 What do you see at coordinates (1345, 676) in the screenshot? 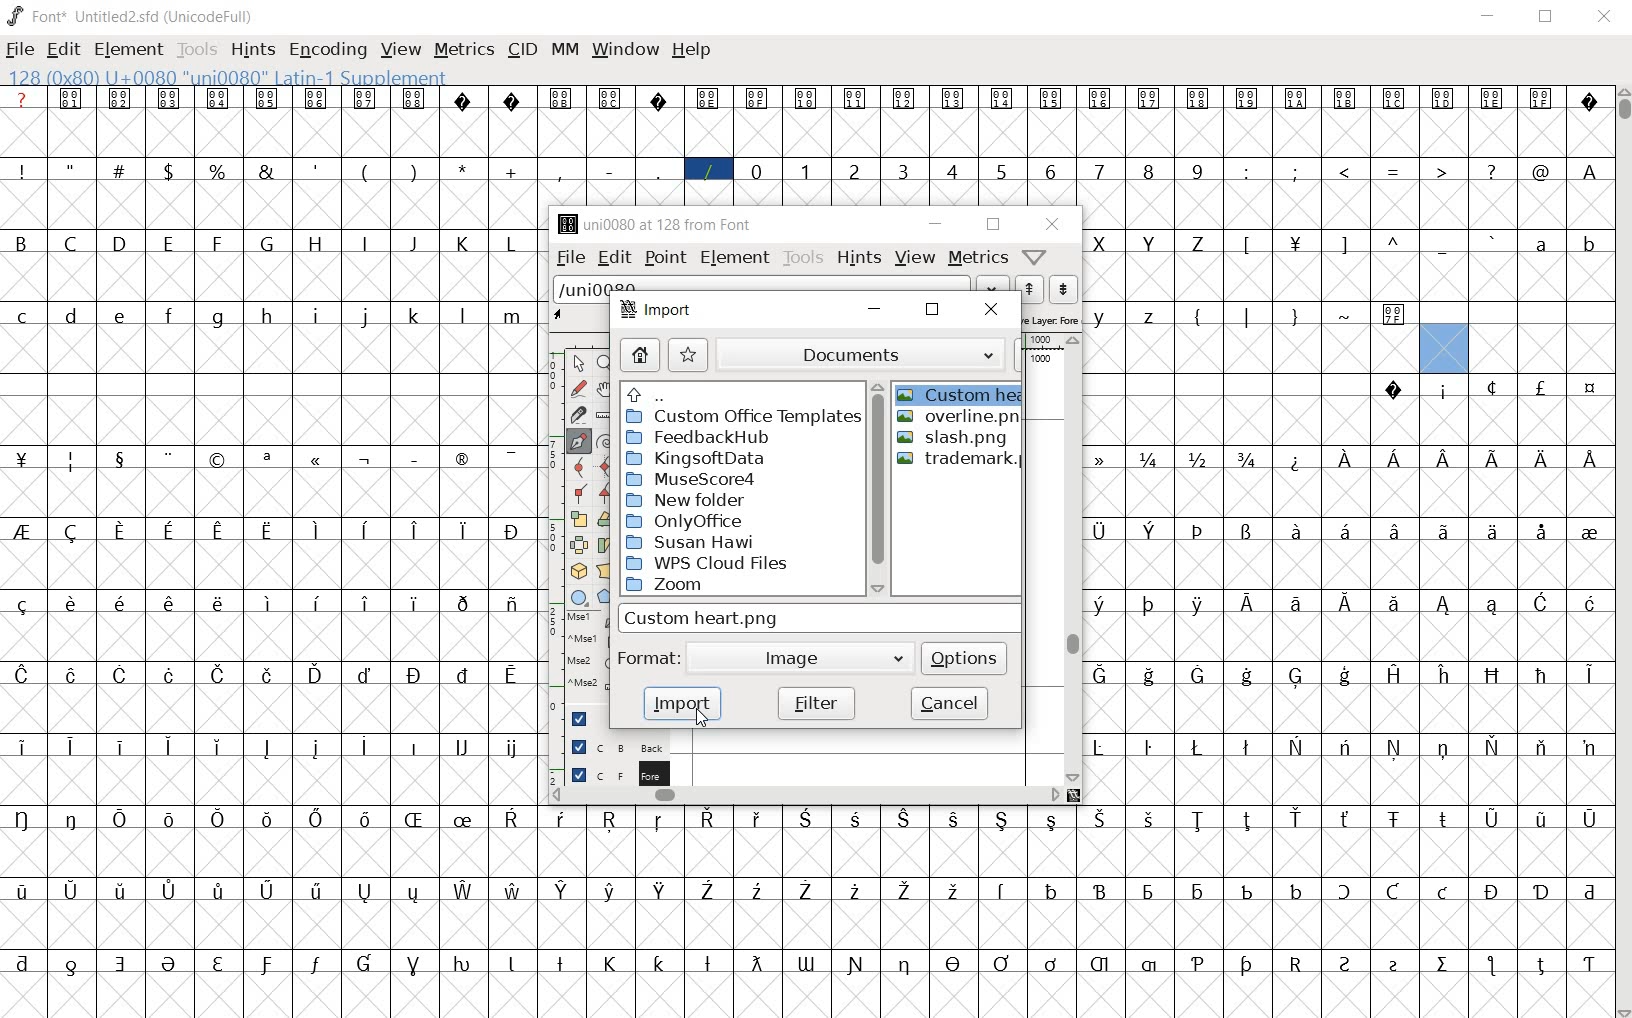
I see `glyph` at bounding box center [1345, 676].